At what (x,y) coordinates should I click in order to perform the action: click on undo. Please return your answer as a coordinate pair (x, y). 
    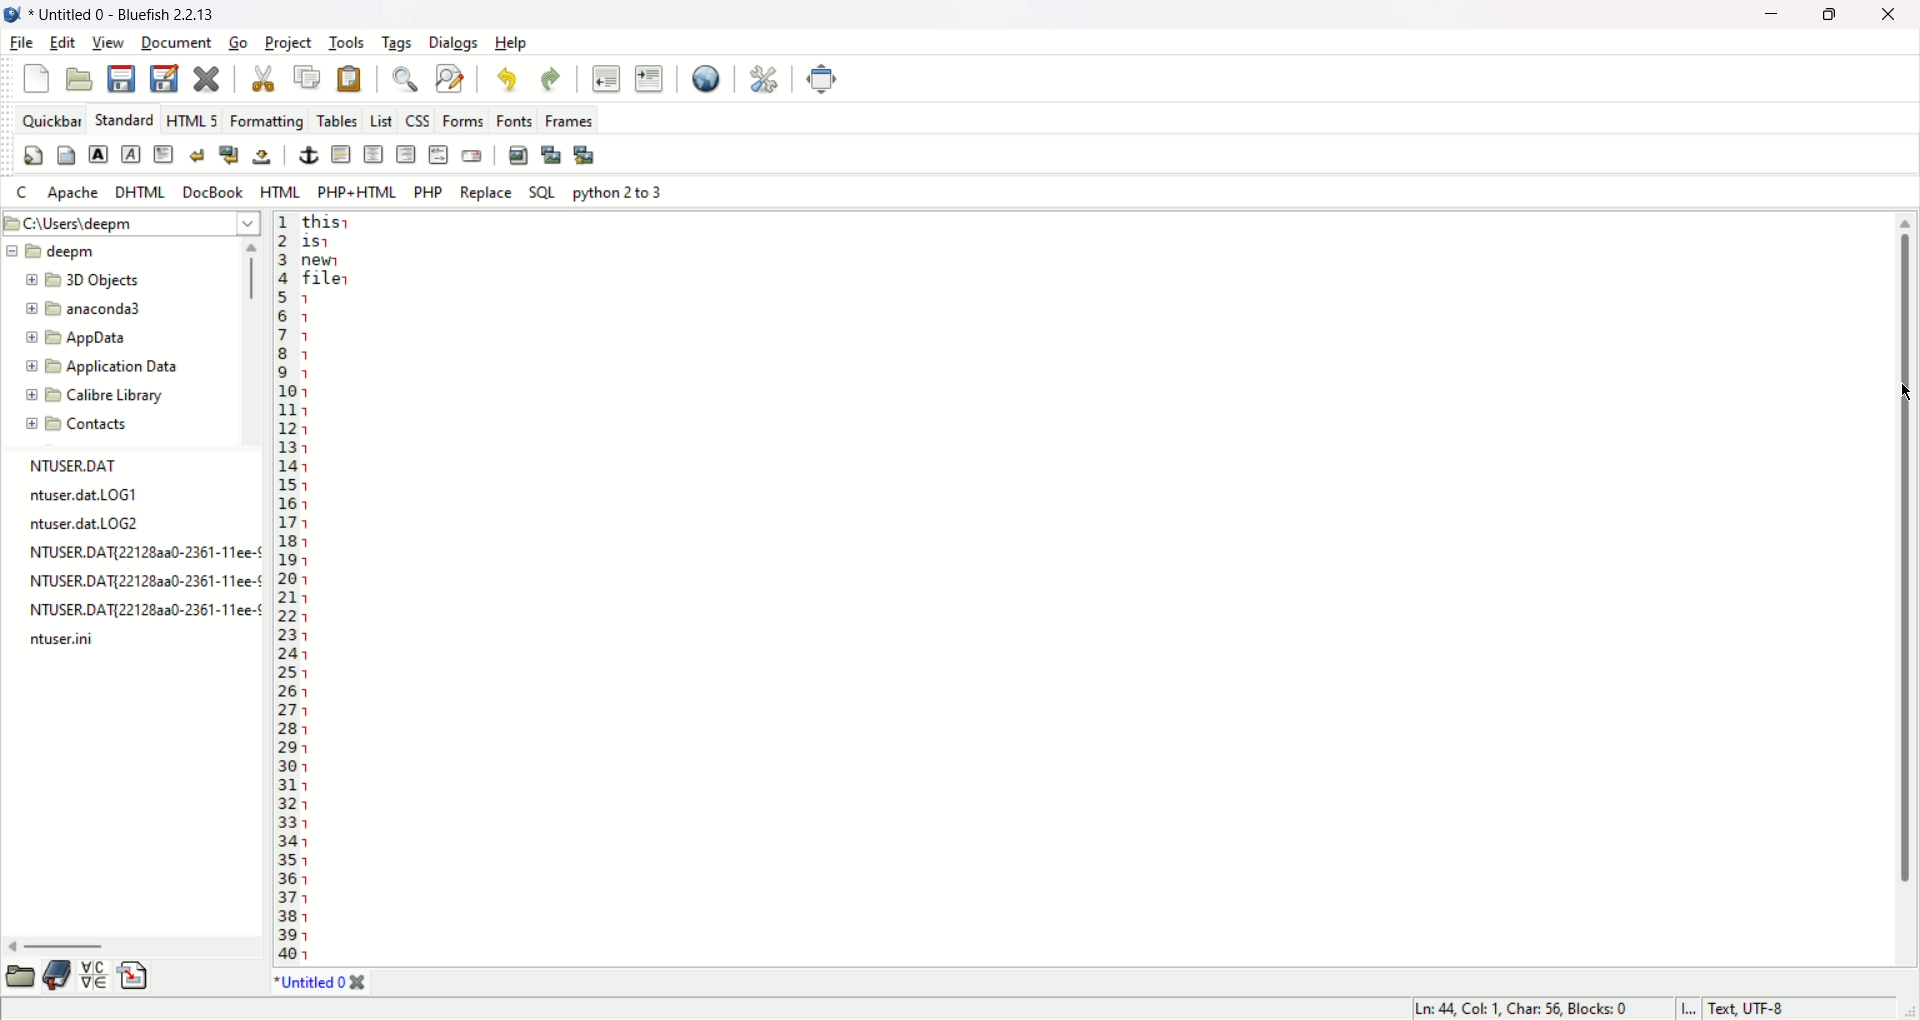
    Looking at the image, I should click on (510, 82).